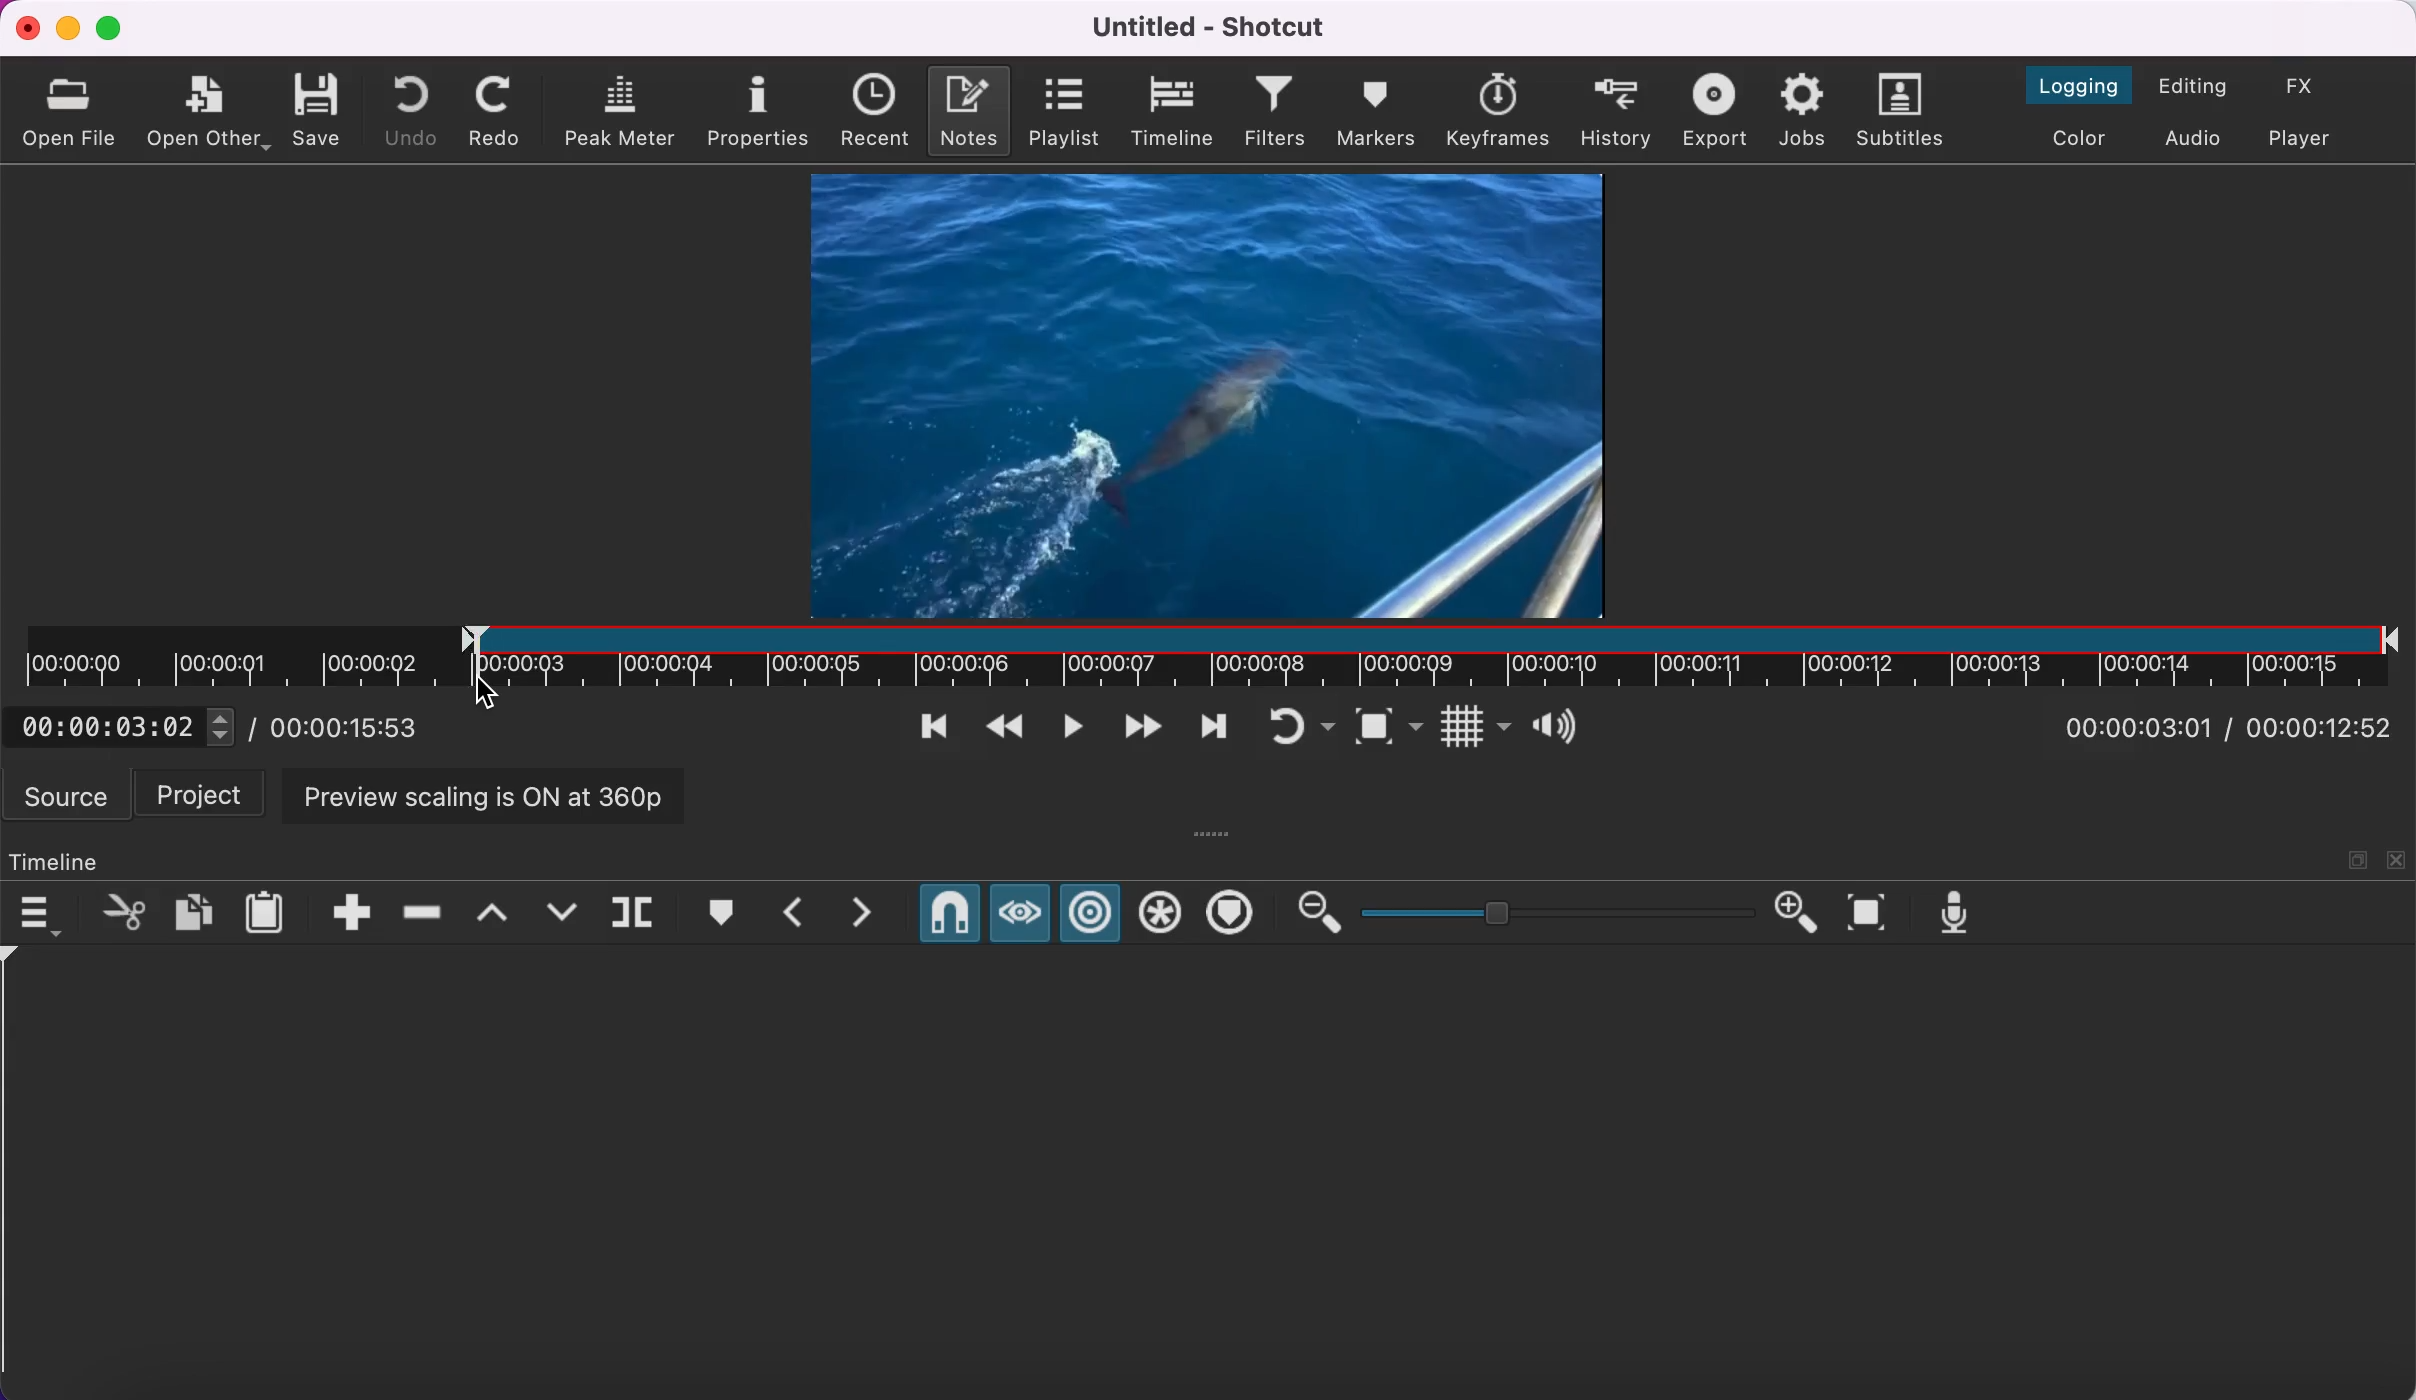 The width and height of the screenshot is (2416, 1400). What do you see at coordinates (1501, 109) in the screenshot?
I see `keyframes` at bounding box center [1501, 109].